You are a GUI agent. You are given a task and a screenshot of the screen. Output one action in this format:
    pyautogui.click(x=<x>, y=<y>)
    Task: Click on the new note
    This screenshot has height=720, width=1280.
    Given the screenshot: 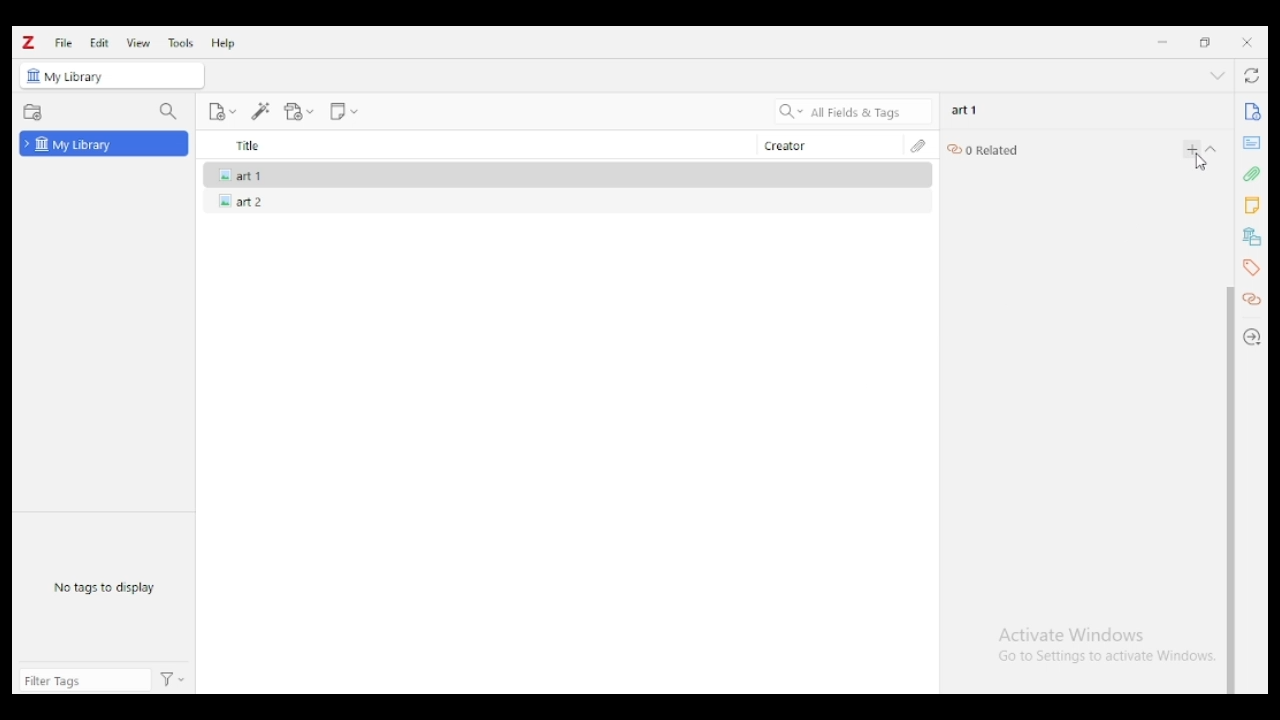 What is the action you would take?
    pyautogui.click(x=343, y=112)
    